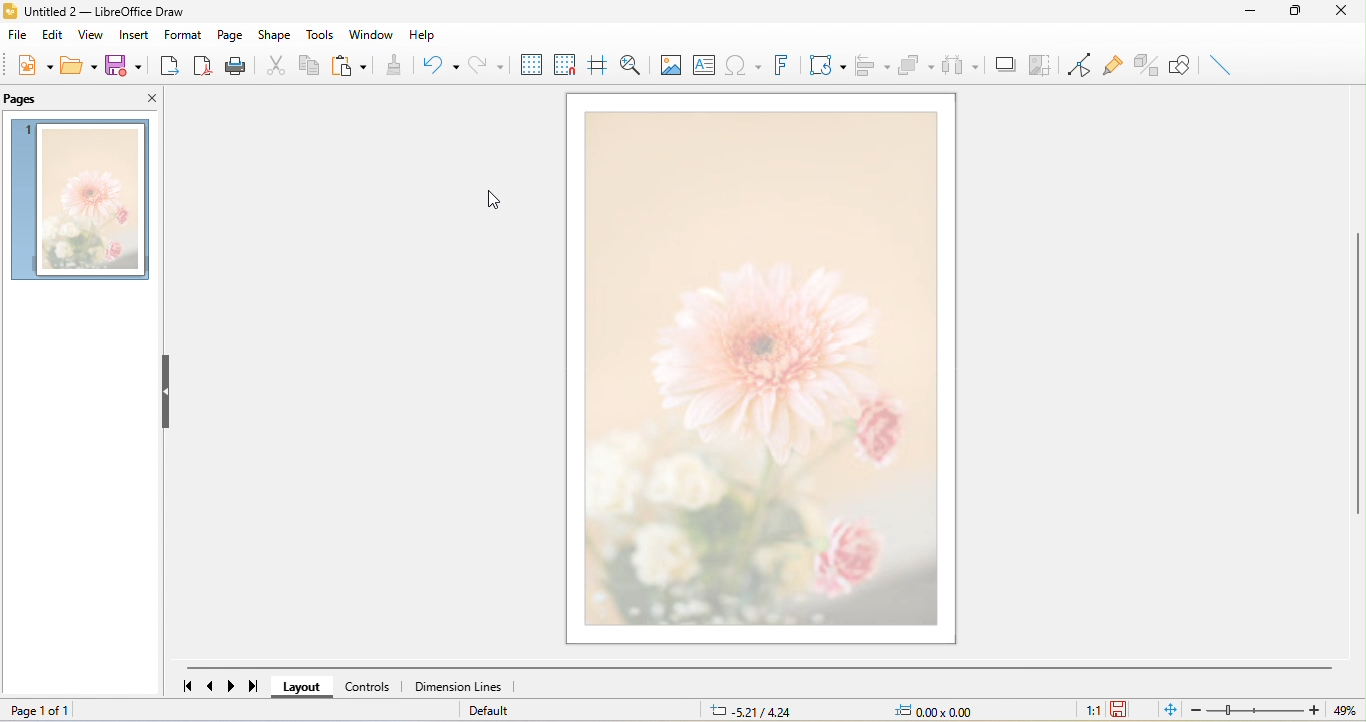 The width and height of the screenshot is (1366, 722). Describe the element at coordinates (1092, 712) in the screenshot. I see `1:1` at that location.